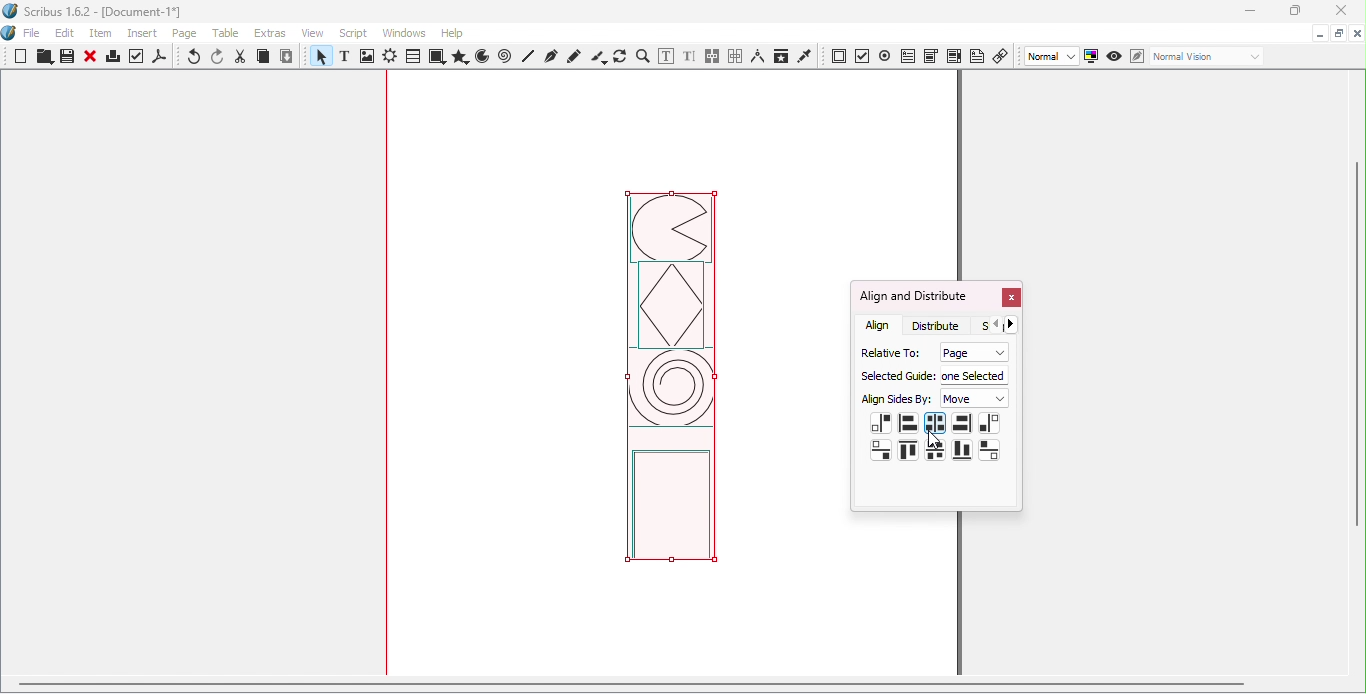 The width and height of the screenshot is (1366, 694). What do you see at coordinates (1338, 32) in the screenshot?
I see `Maximize` at bounding box center [1338, 32].